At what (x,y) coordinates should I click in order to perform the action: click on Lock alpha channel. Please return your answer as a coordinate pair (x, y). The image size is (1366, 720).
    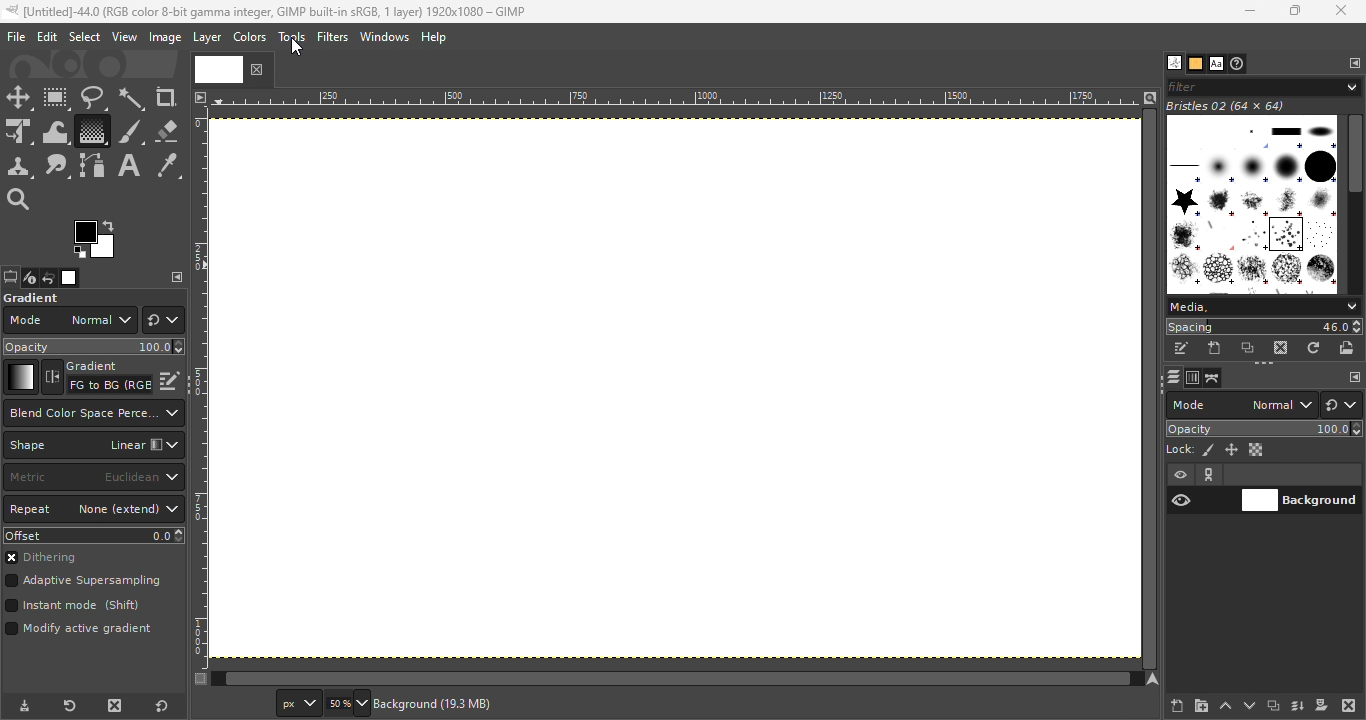
    Looking at the image, I should click on (1258, 450).